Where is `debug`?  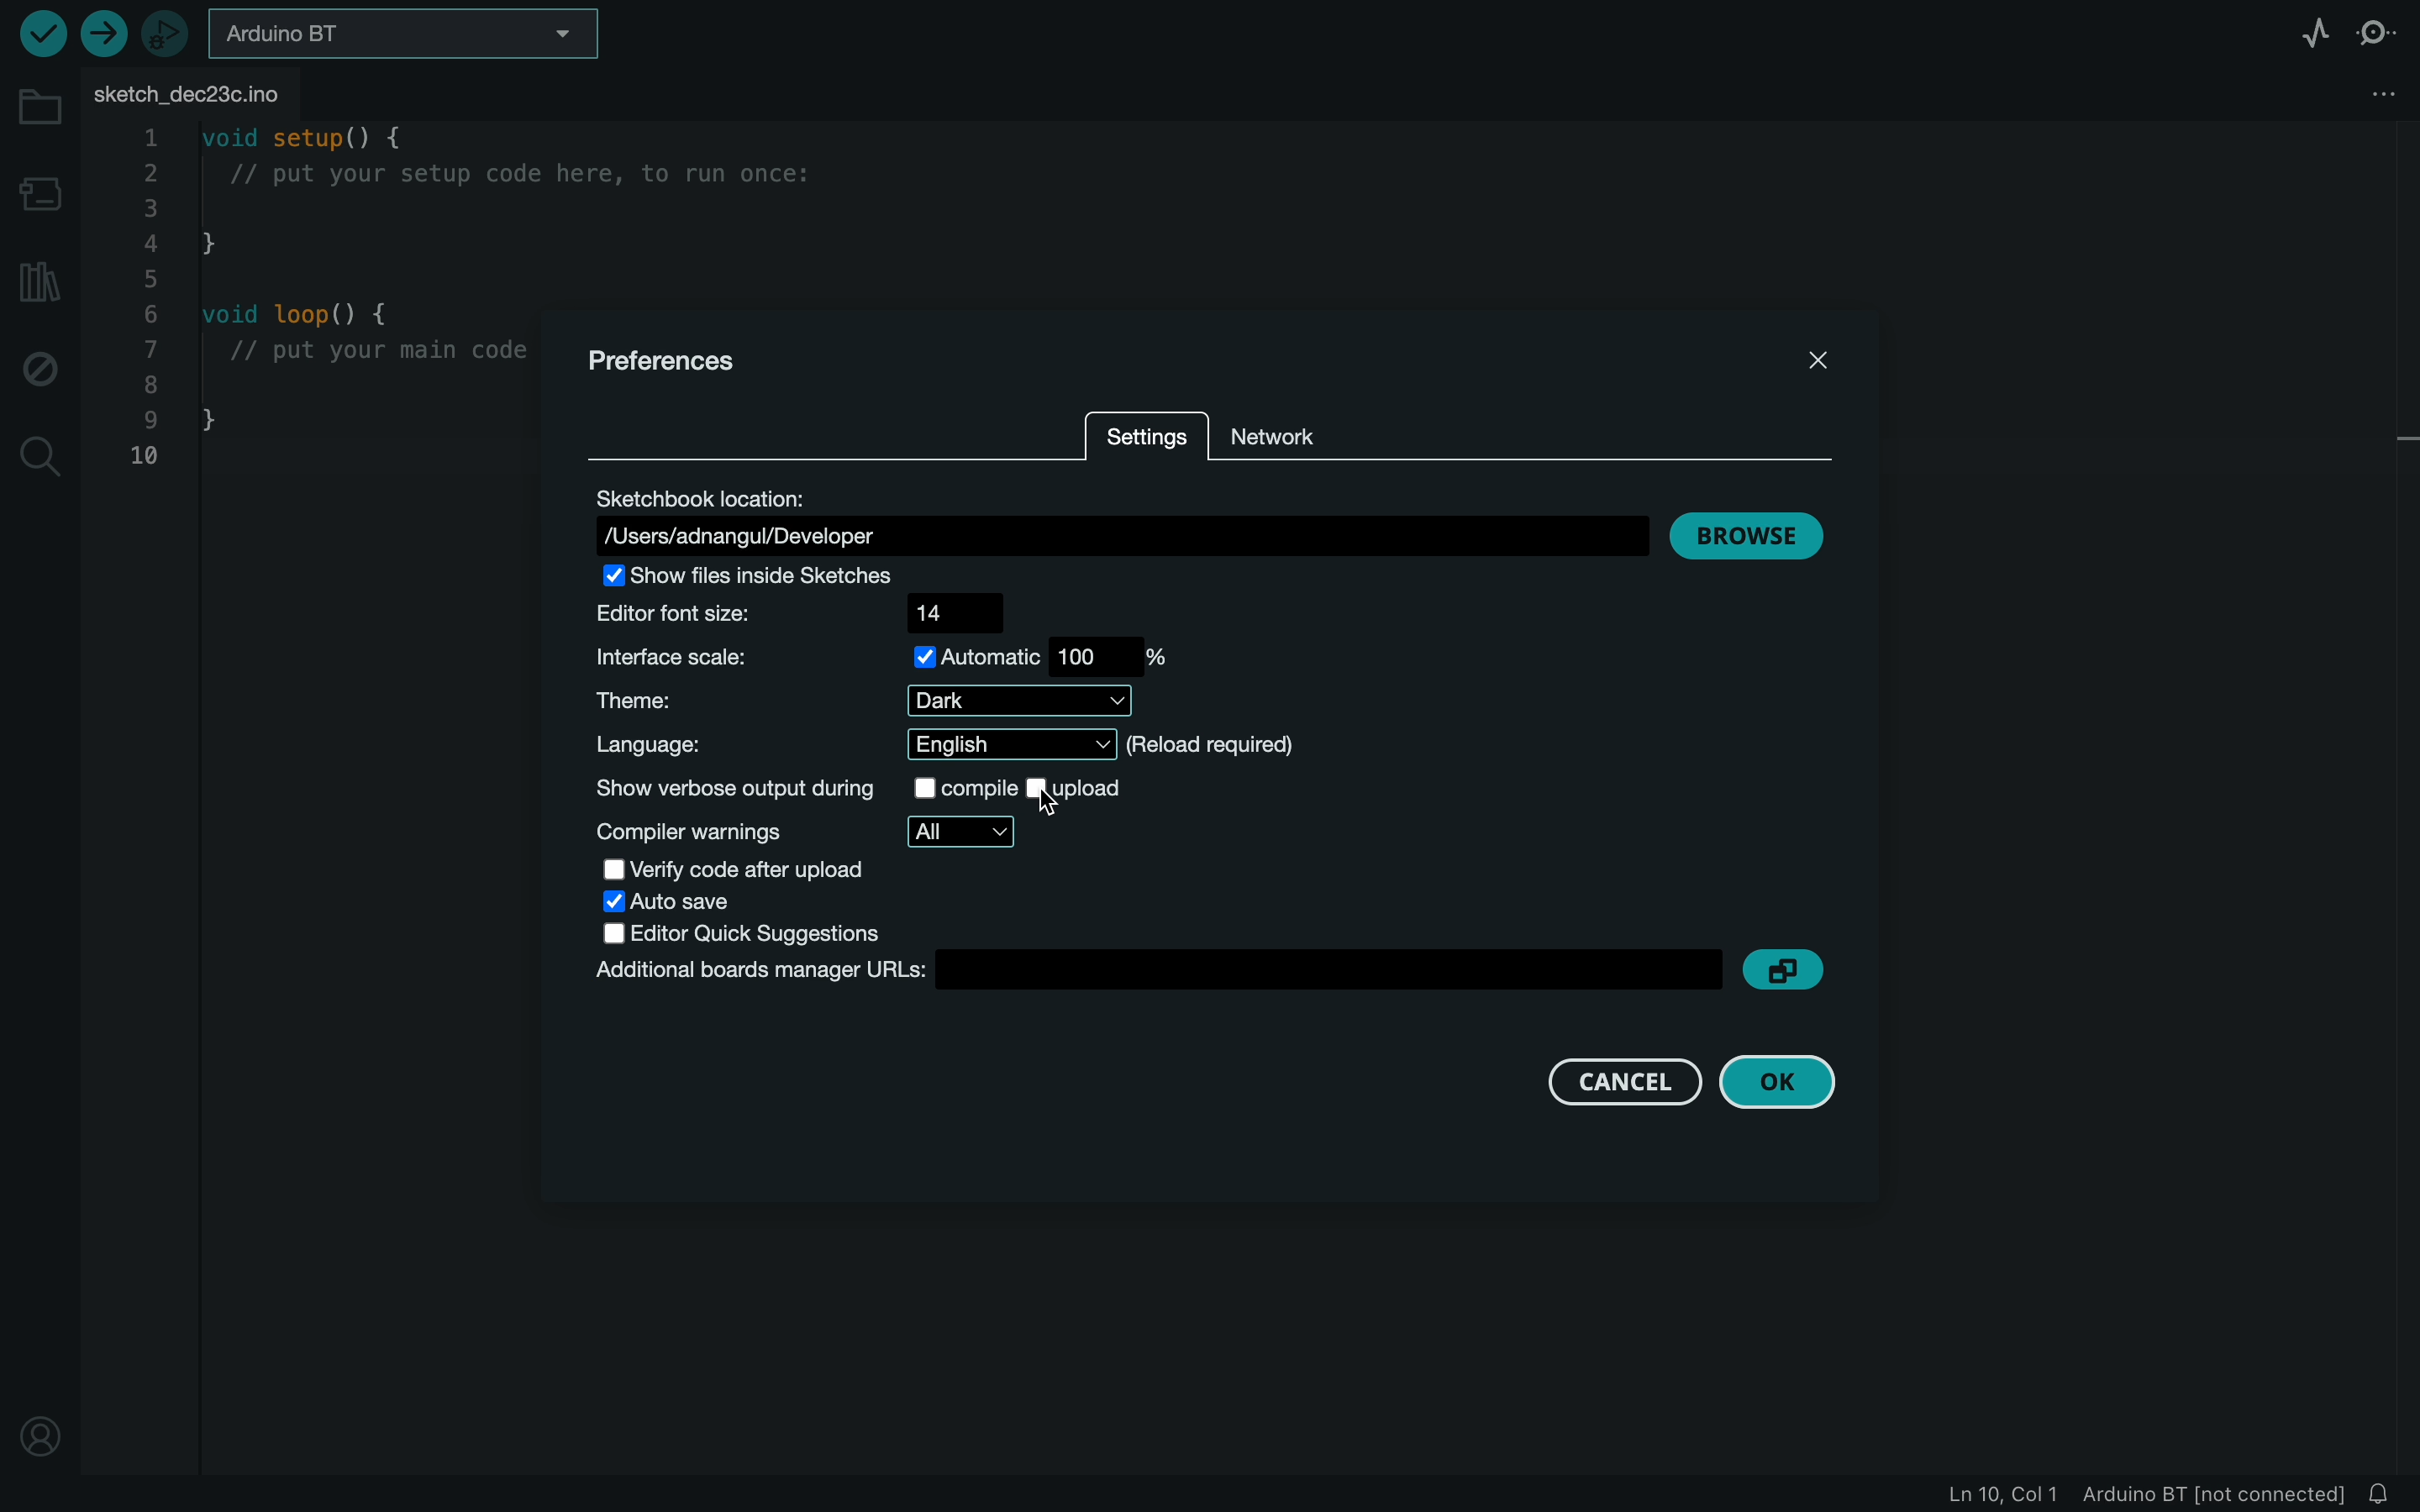
debug is located at coordinates (44, 365).